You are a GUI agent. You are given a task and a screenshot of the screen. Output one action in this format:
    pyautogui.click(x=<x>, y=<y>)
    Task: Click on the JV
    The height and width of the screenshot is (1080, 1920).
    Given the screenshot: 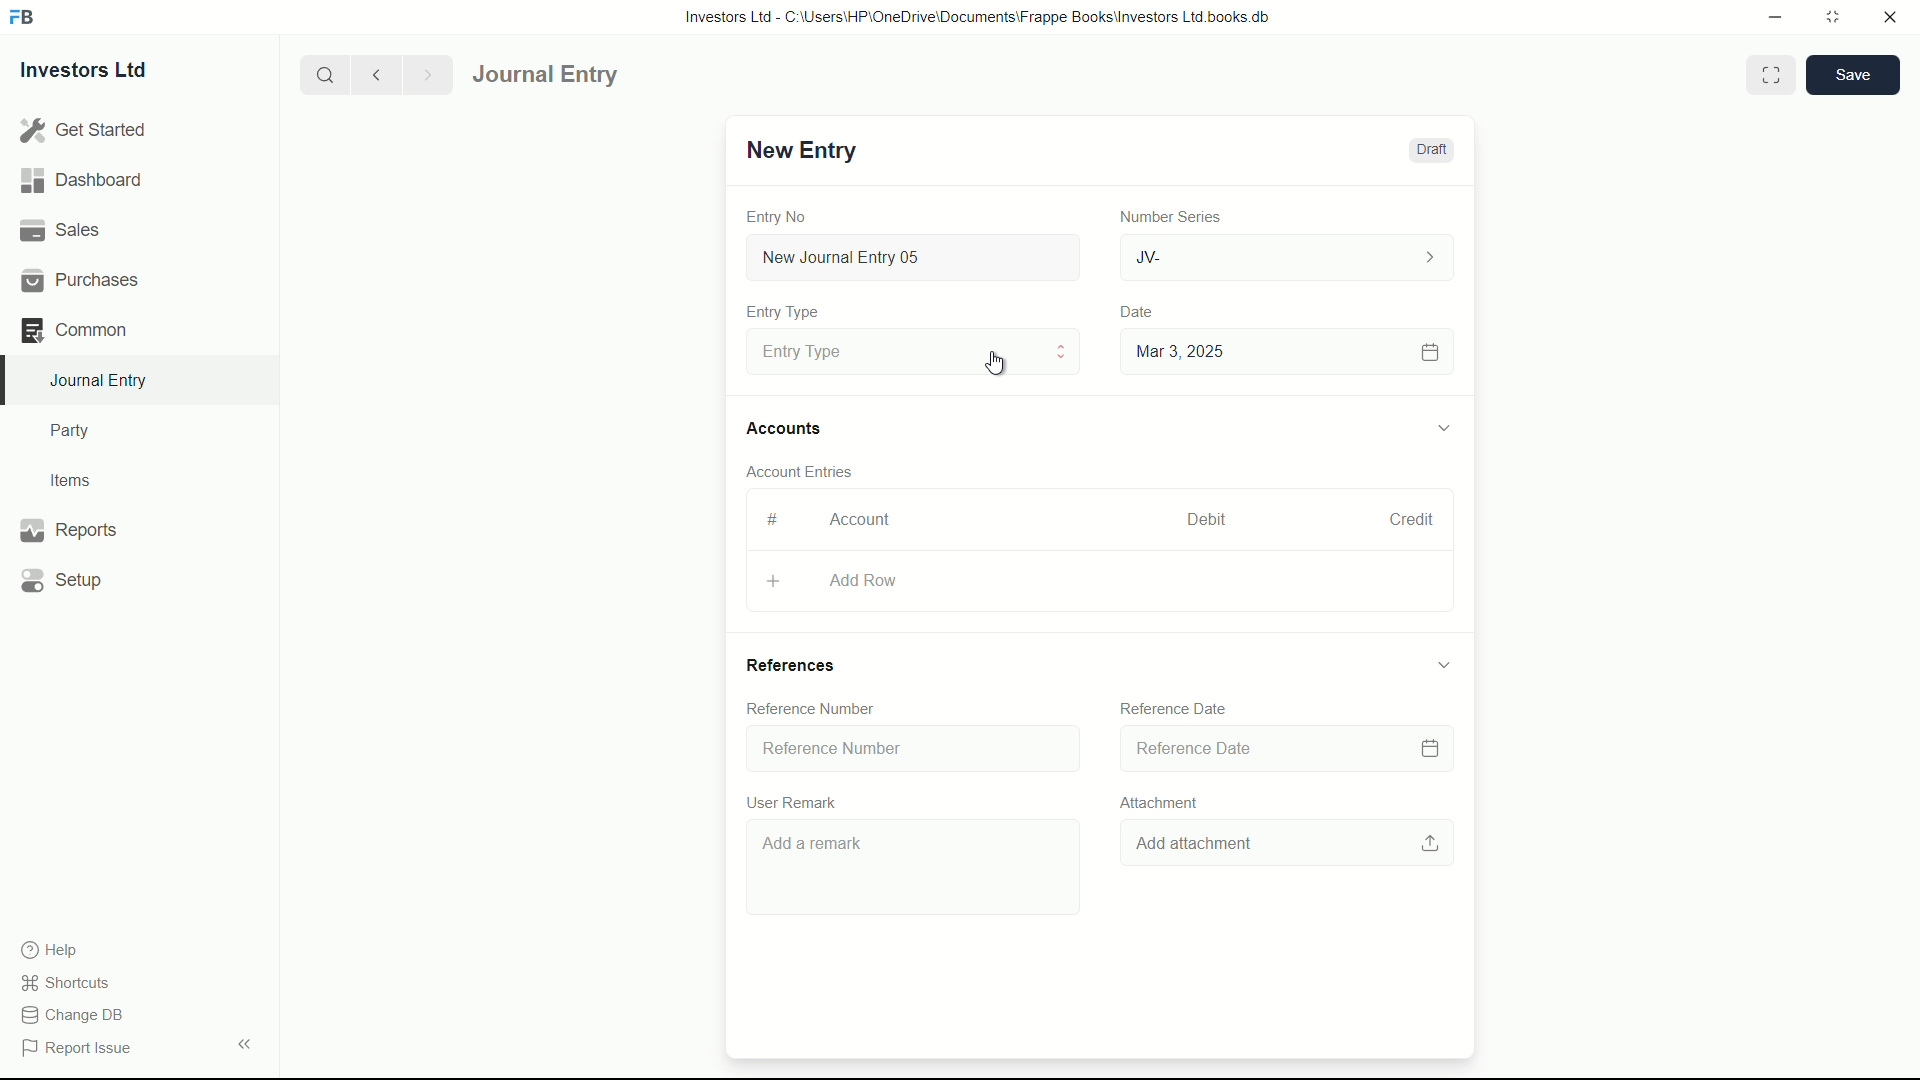 What is the action you would take?
    pyautogui.click(x=1290, y=255)
    